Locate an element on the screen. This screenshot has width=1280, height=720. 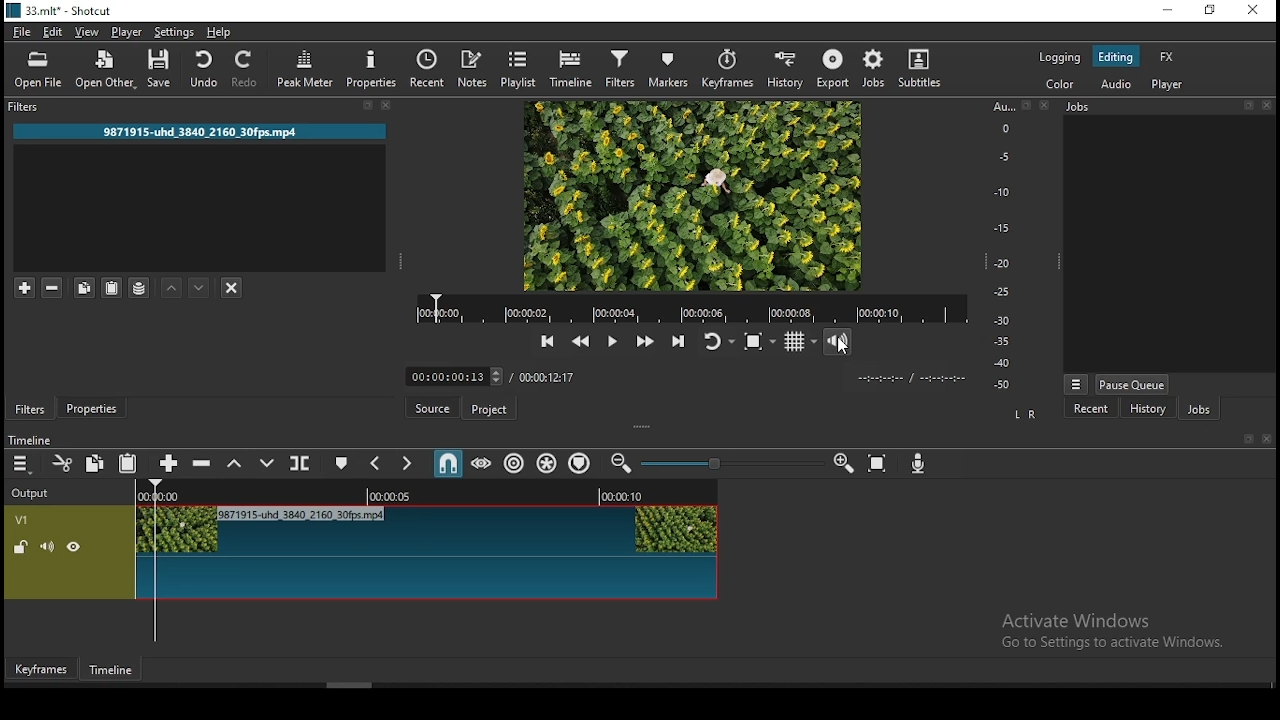
close is located at coordinates (1044, 107).